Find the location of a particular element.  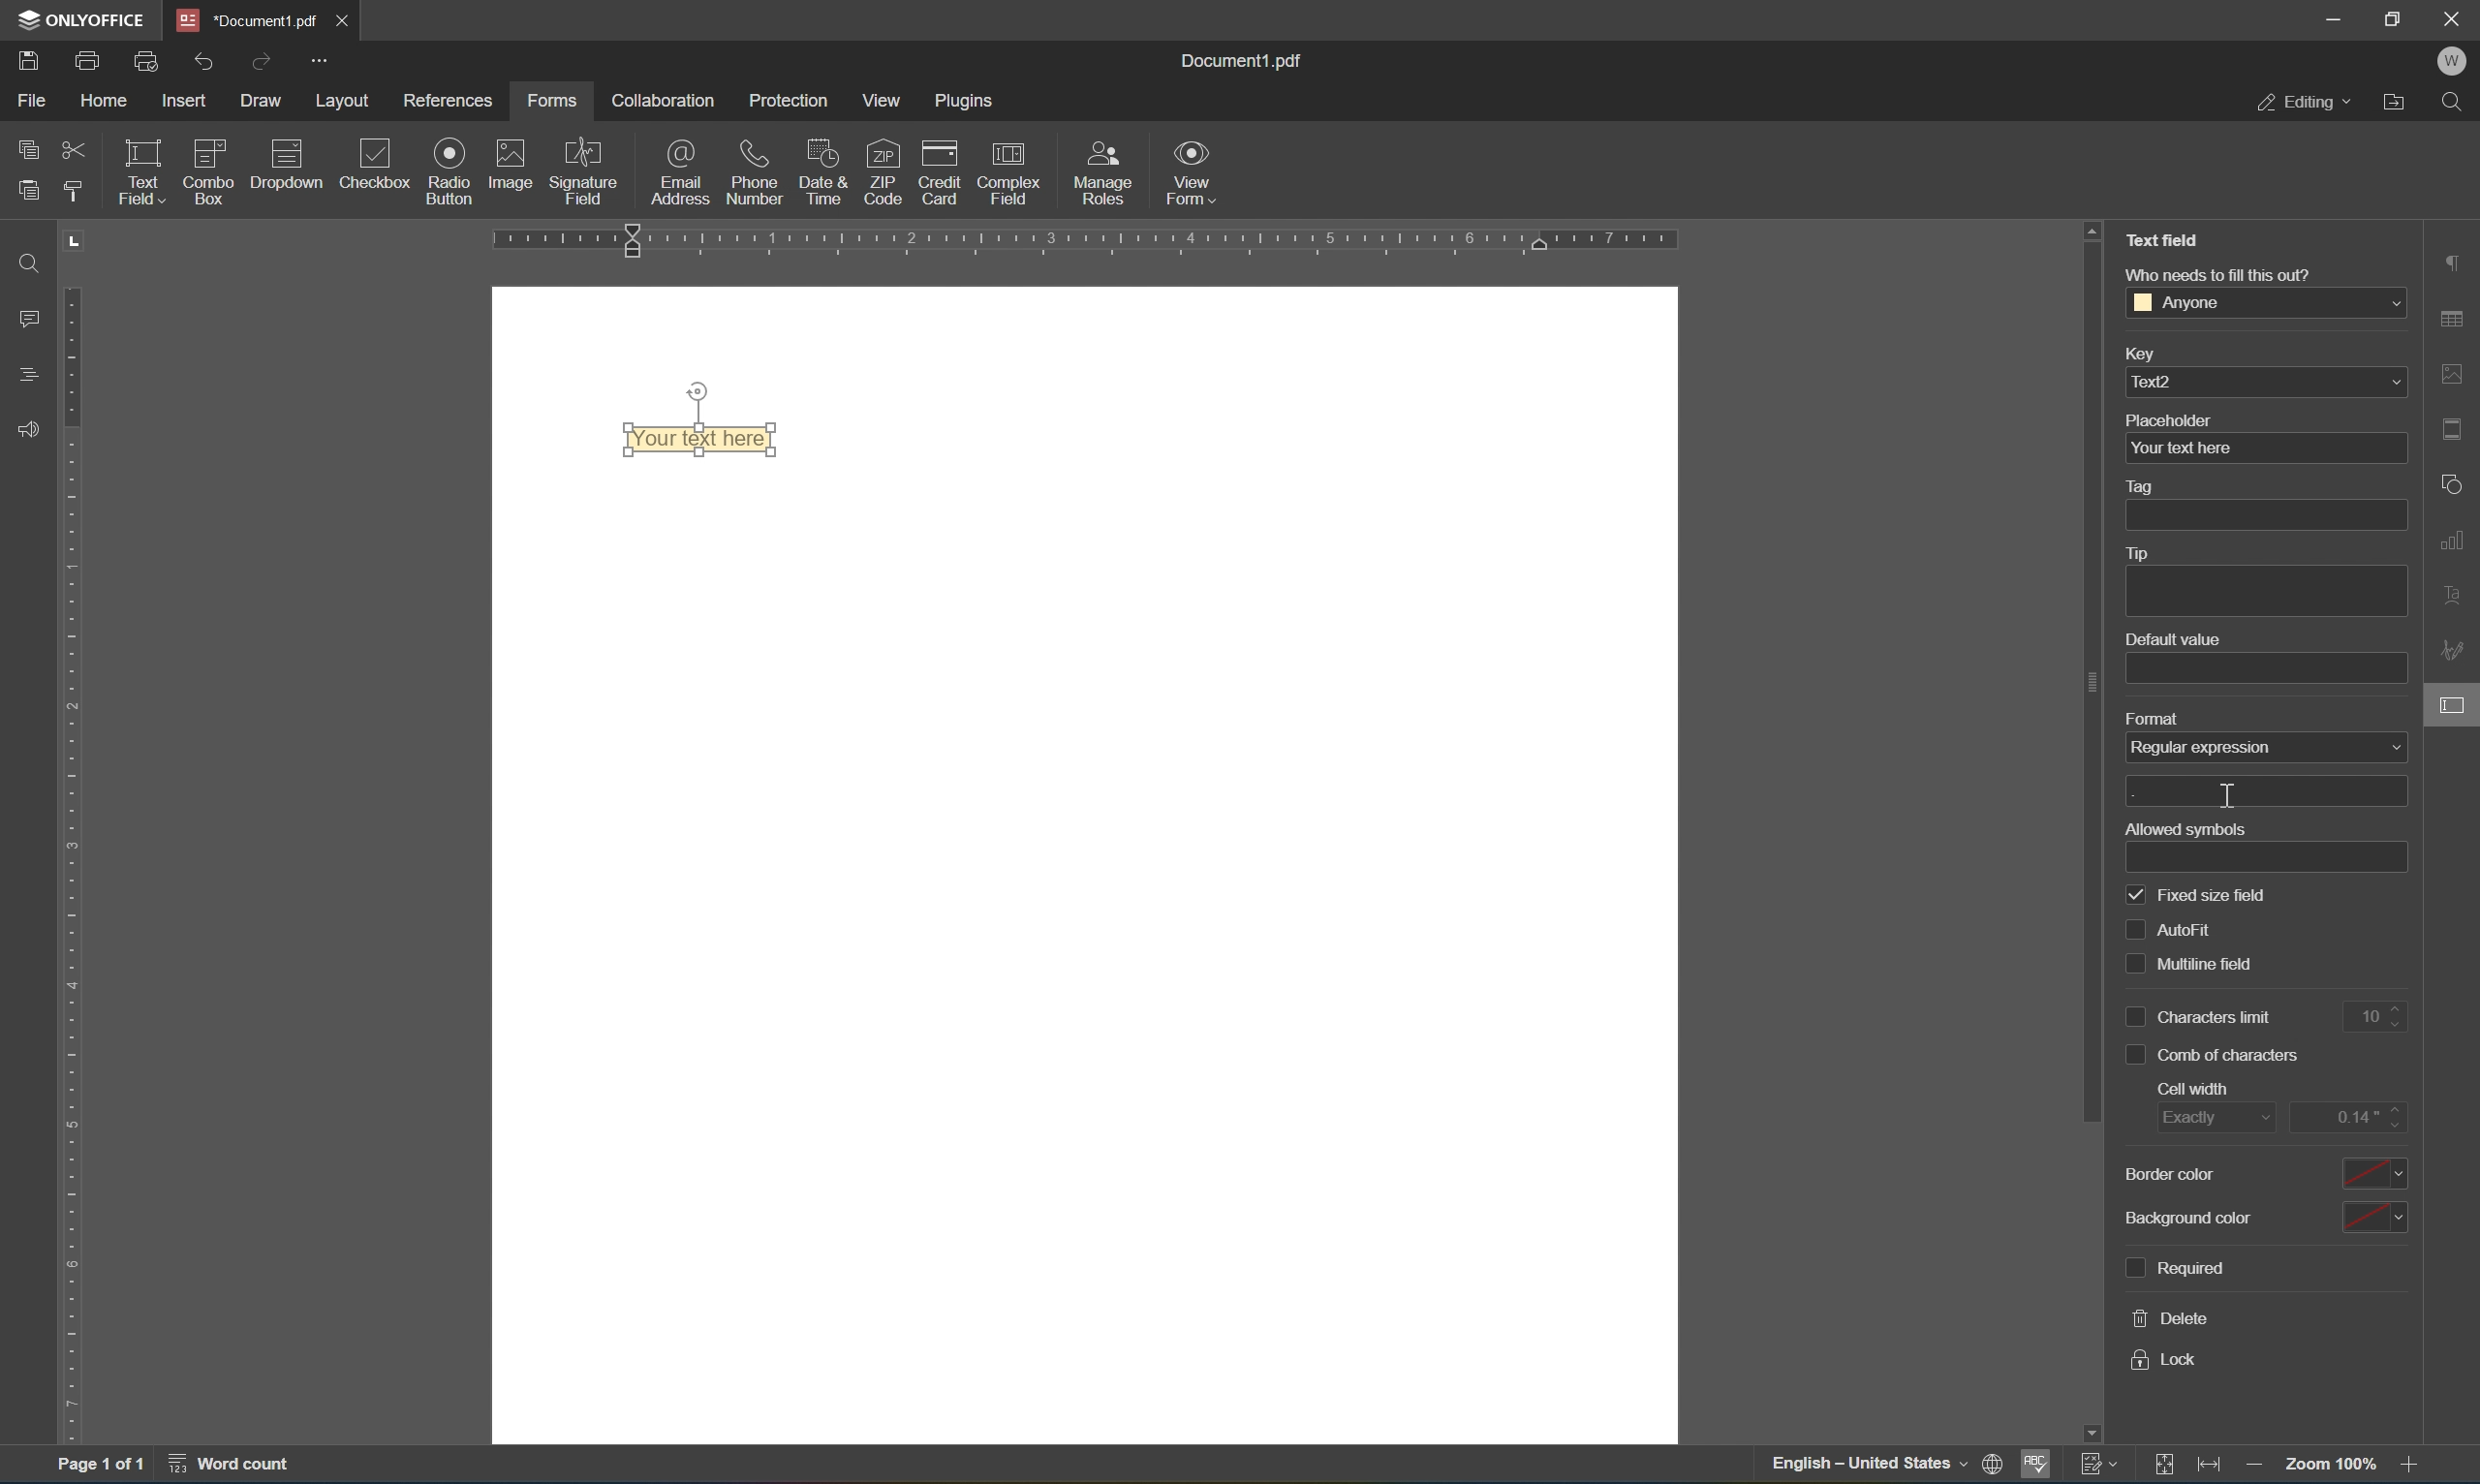

spell checking is located at coordinates (2038, 1464).